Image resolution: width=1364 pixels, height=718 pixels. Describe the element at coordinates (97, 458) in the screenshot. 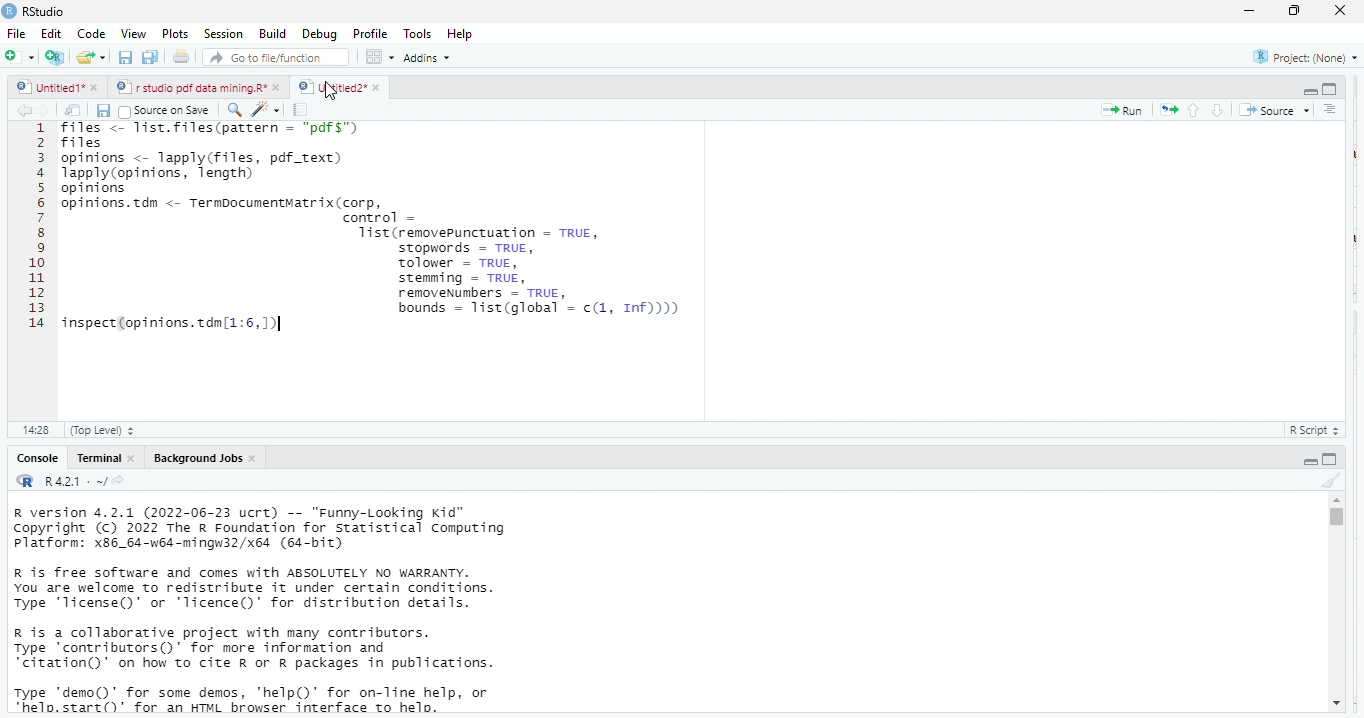

I see `terminal` at that location.